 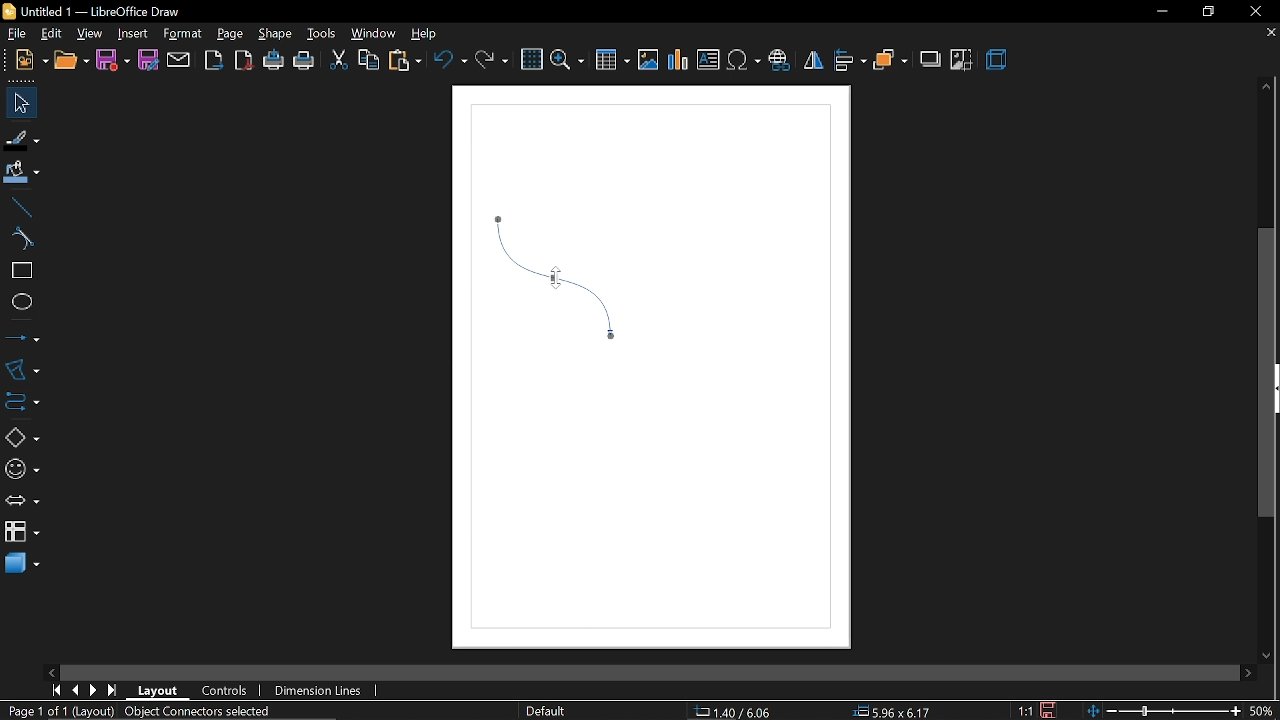 I want to click on zoom change, so click(x=1166, y=712).